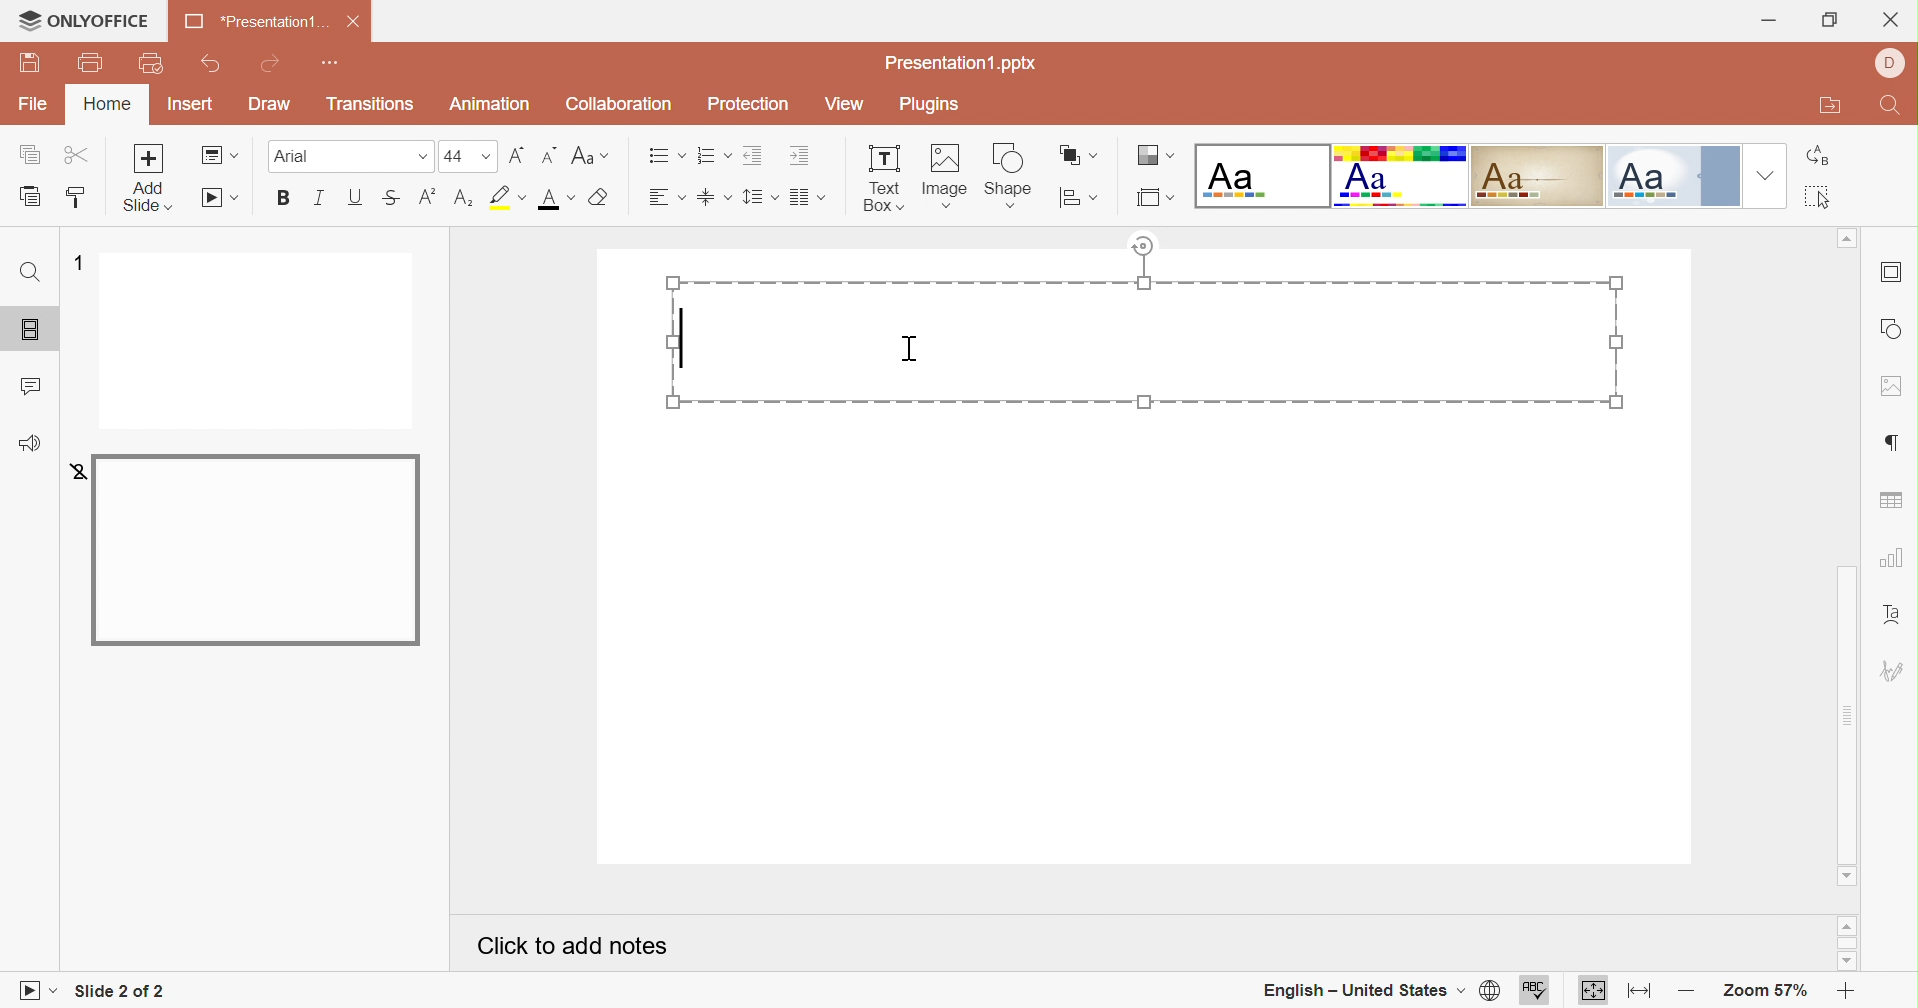 The height and width of the screenshot is (1008, 1918). What do you see at coordinates (1891, 329) in the screenshot?
I see `Shape settings` at bounding box center [1891, 329].